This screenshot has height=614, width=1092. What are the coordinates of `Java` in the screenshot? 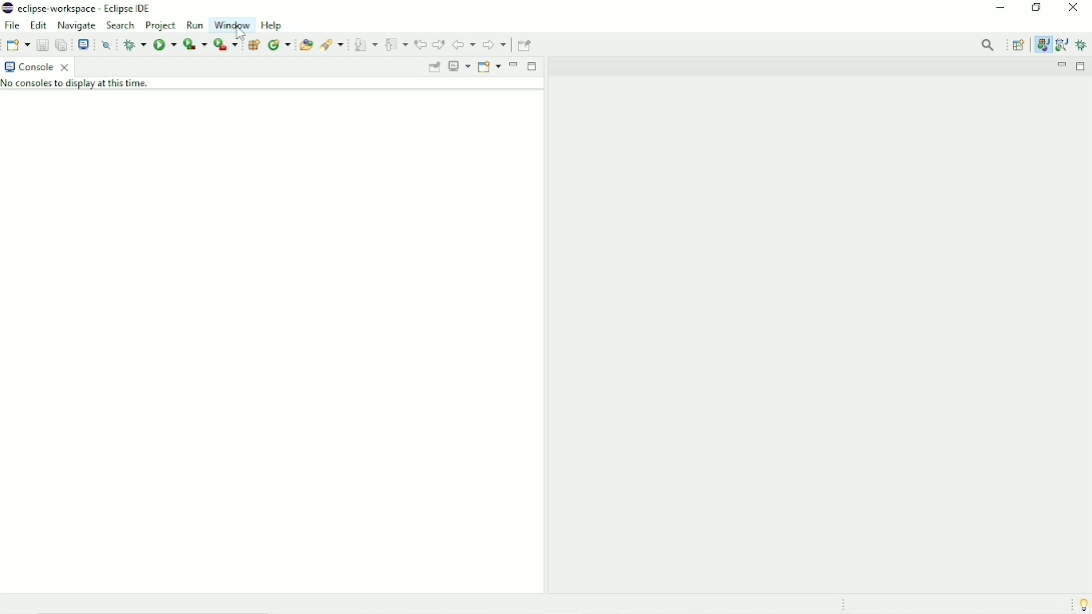 It's located at (1043, 45).